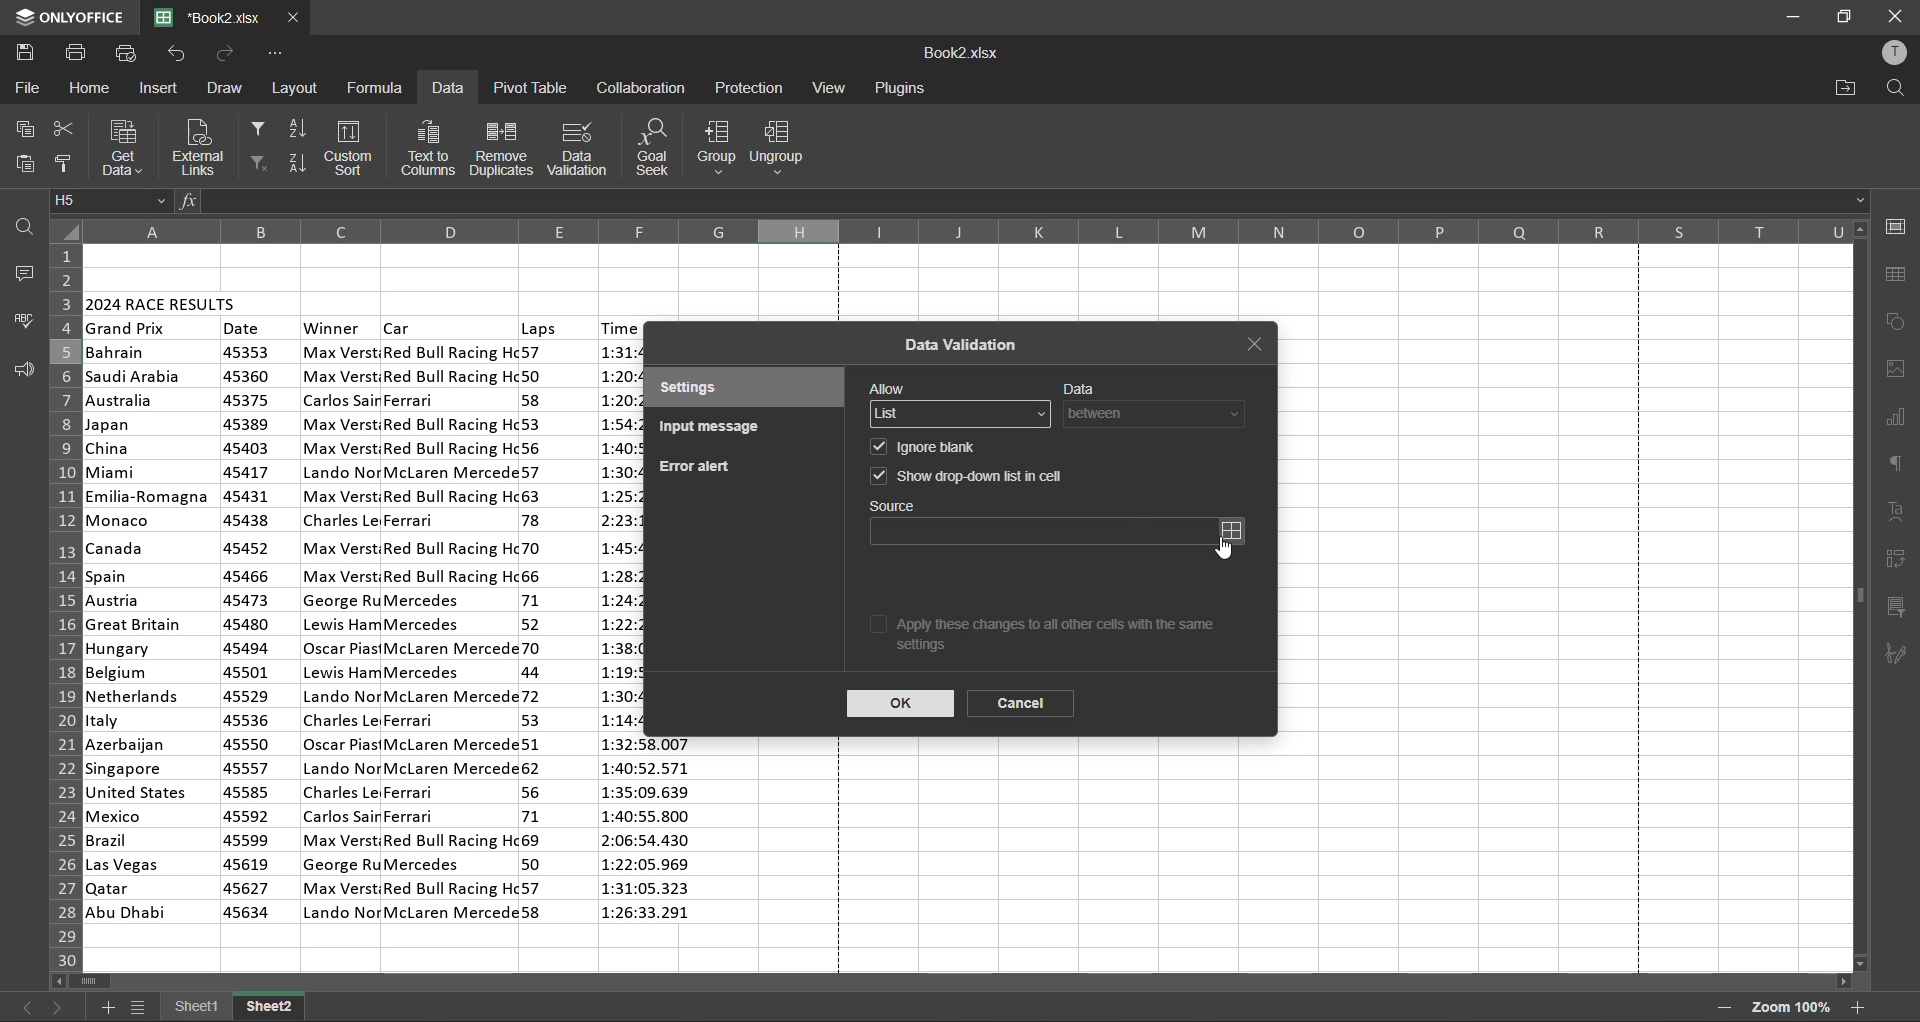  I want to click on view, so click(828, 87).